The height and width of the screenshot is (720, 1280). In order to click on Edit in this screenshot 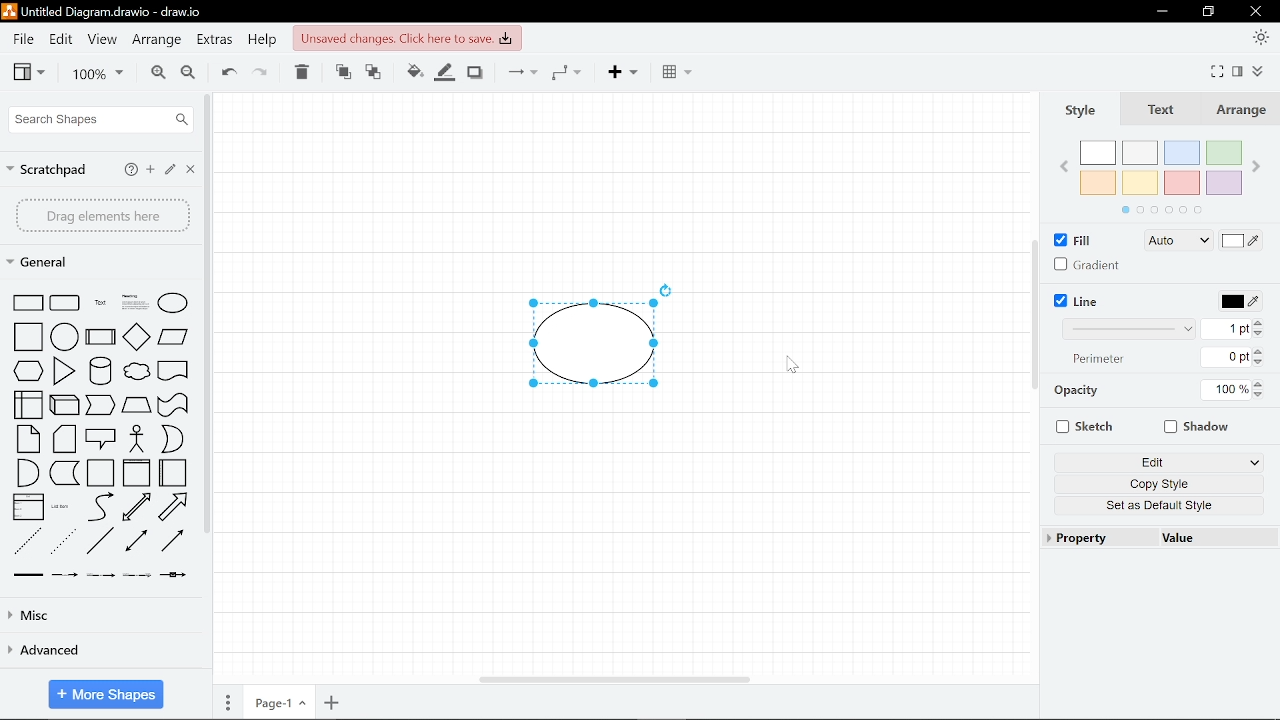, I will do `click(62, 39)`.